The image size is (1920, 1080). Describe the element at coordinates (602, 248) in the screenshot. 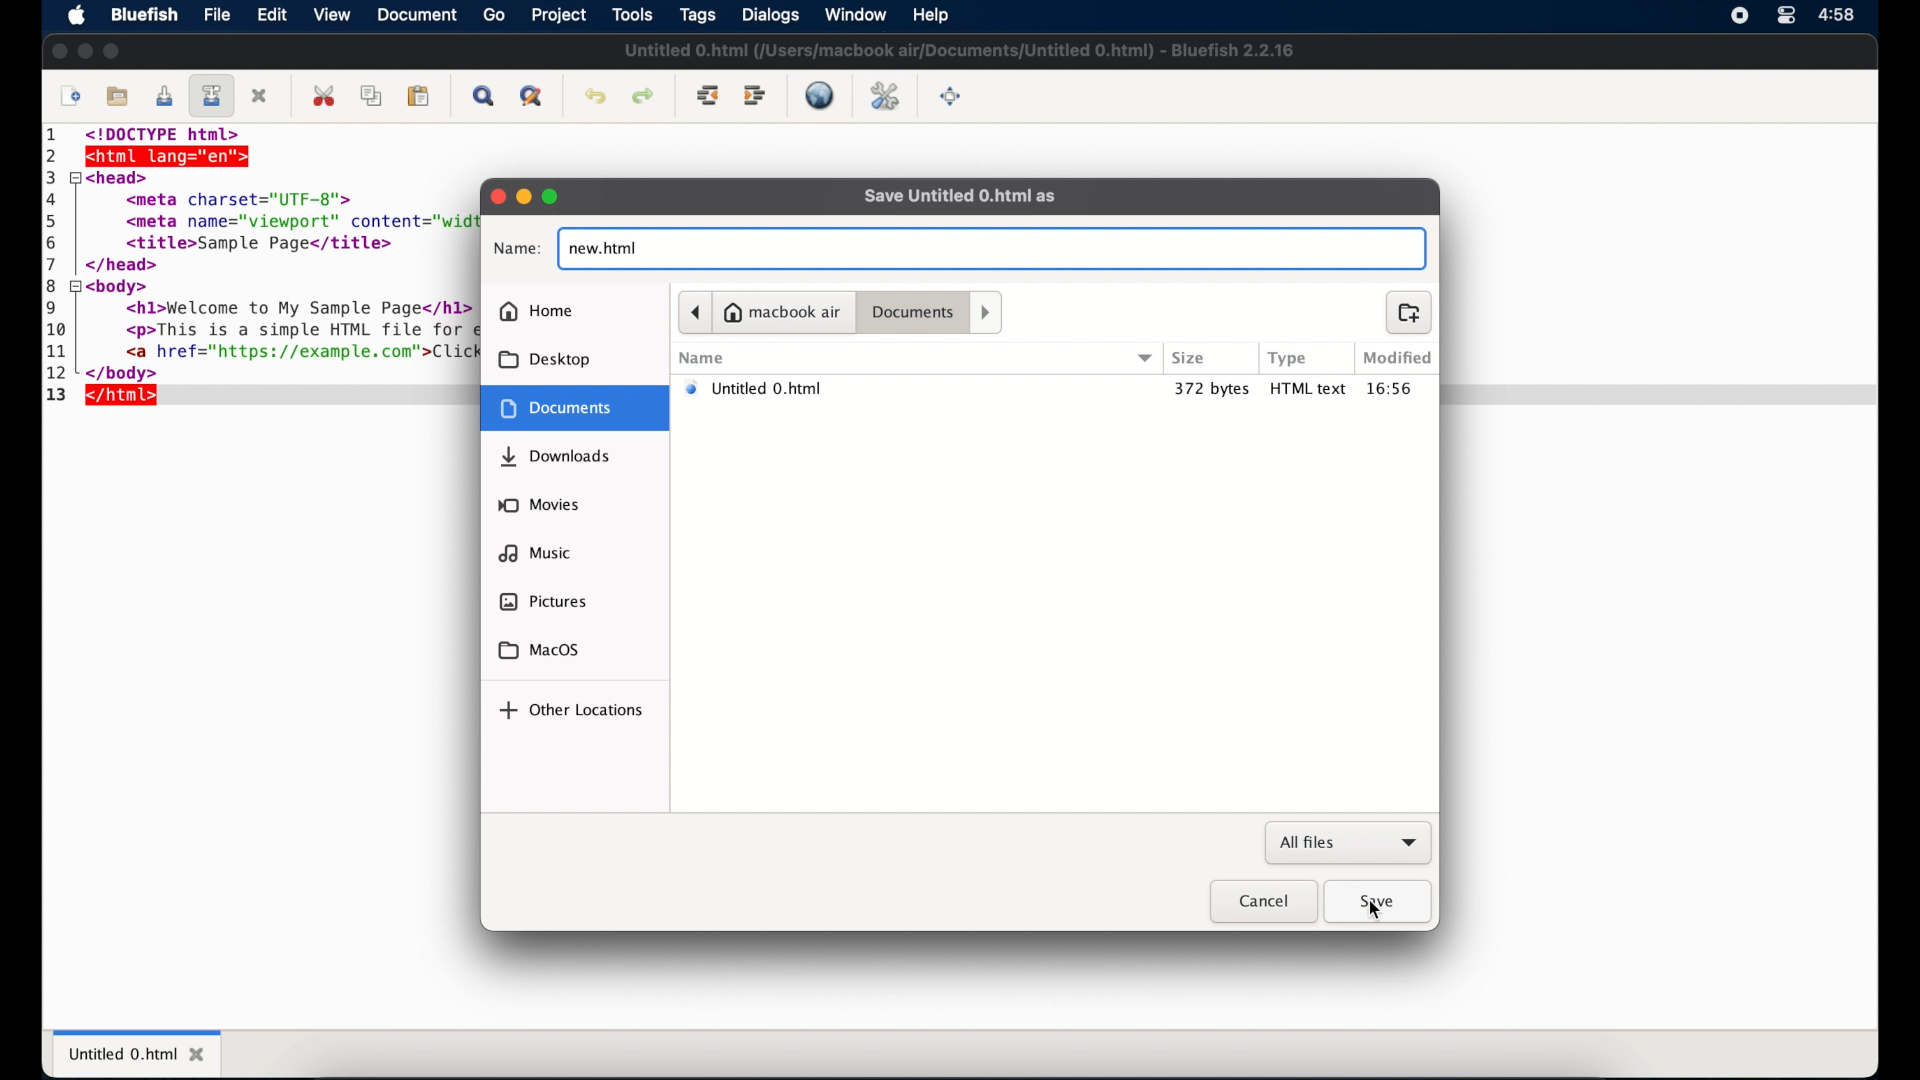

I see `new.html` at that location.